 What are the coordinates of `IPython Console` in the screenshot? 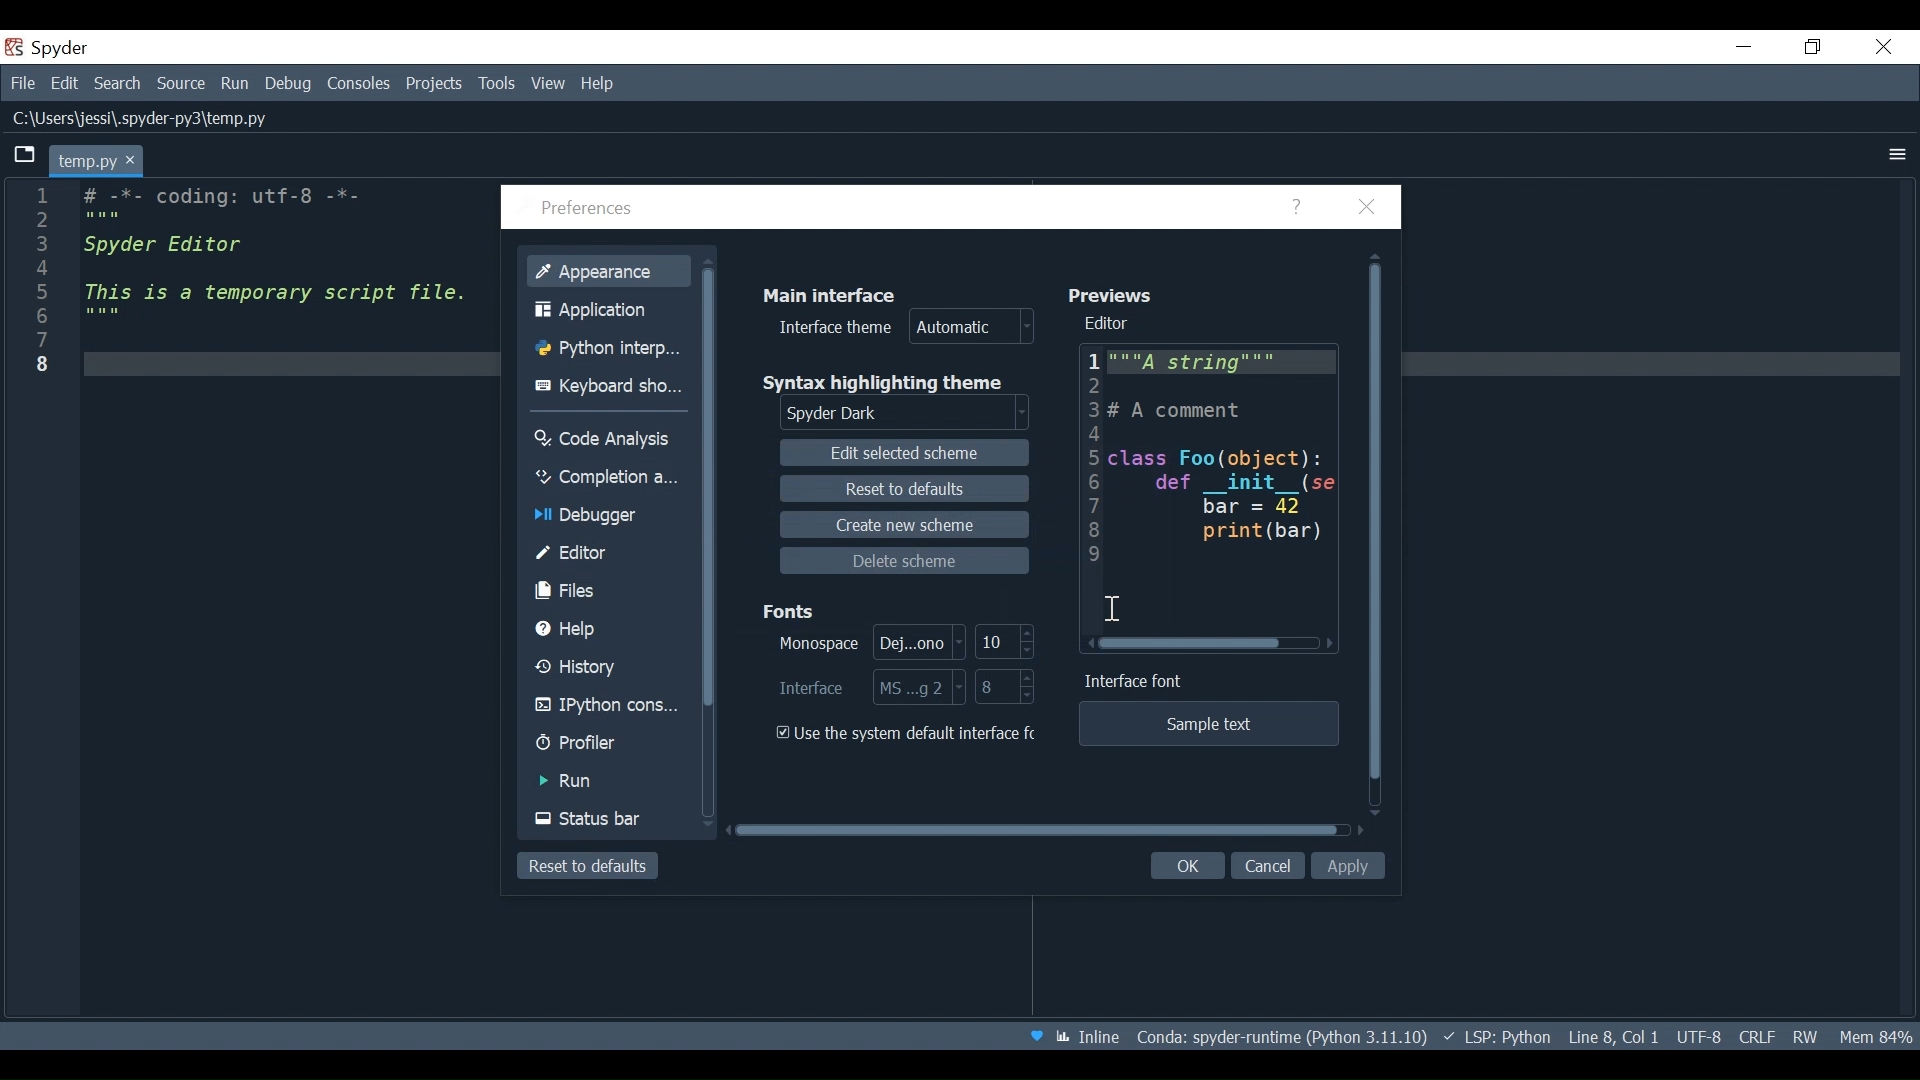 It's located at (608, 708).